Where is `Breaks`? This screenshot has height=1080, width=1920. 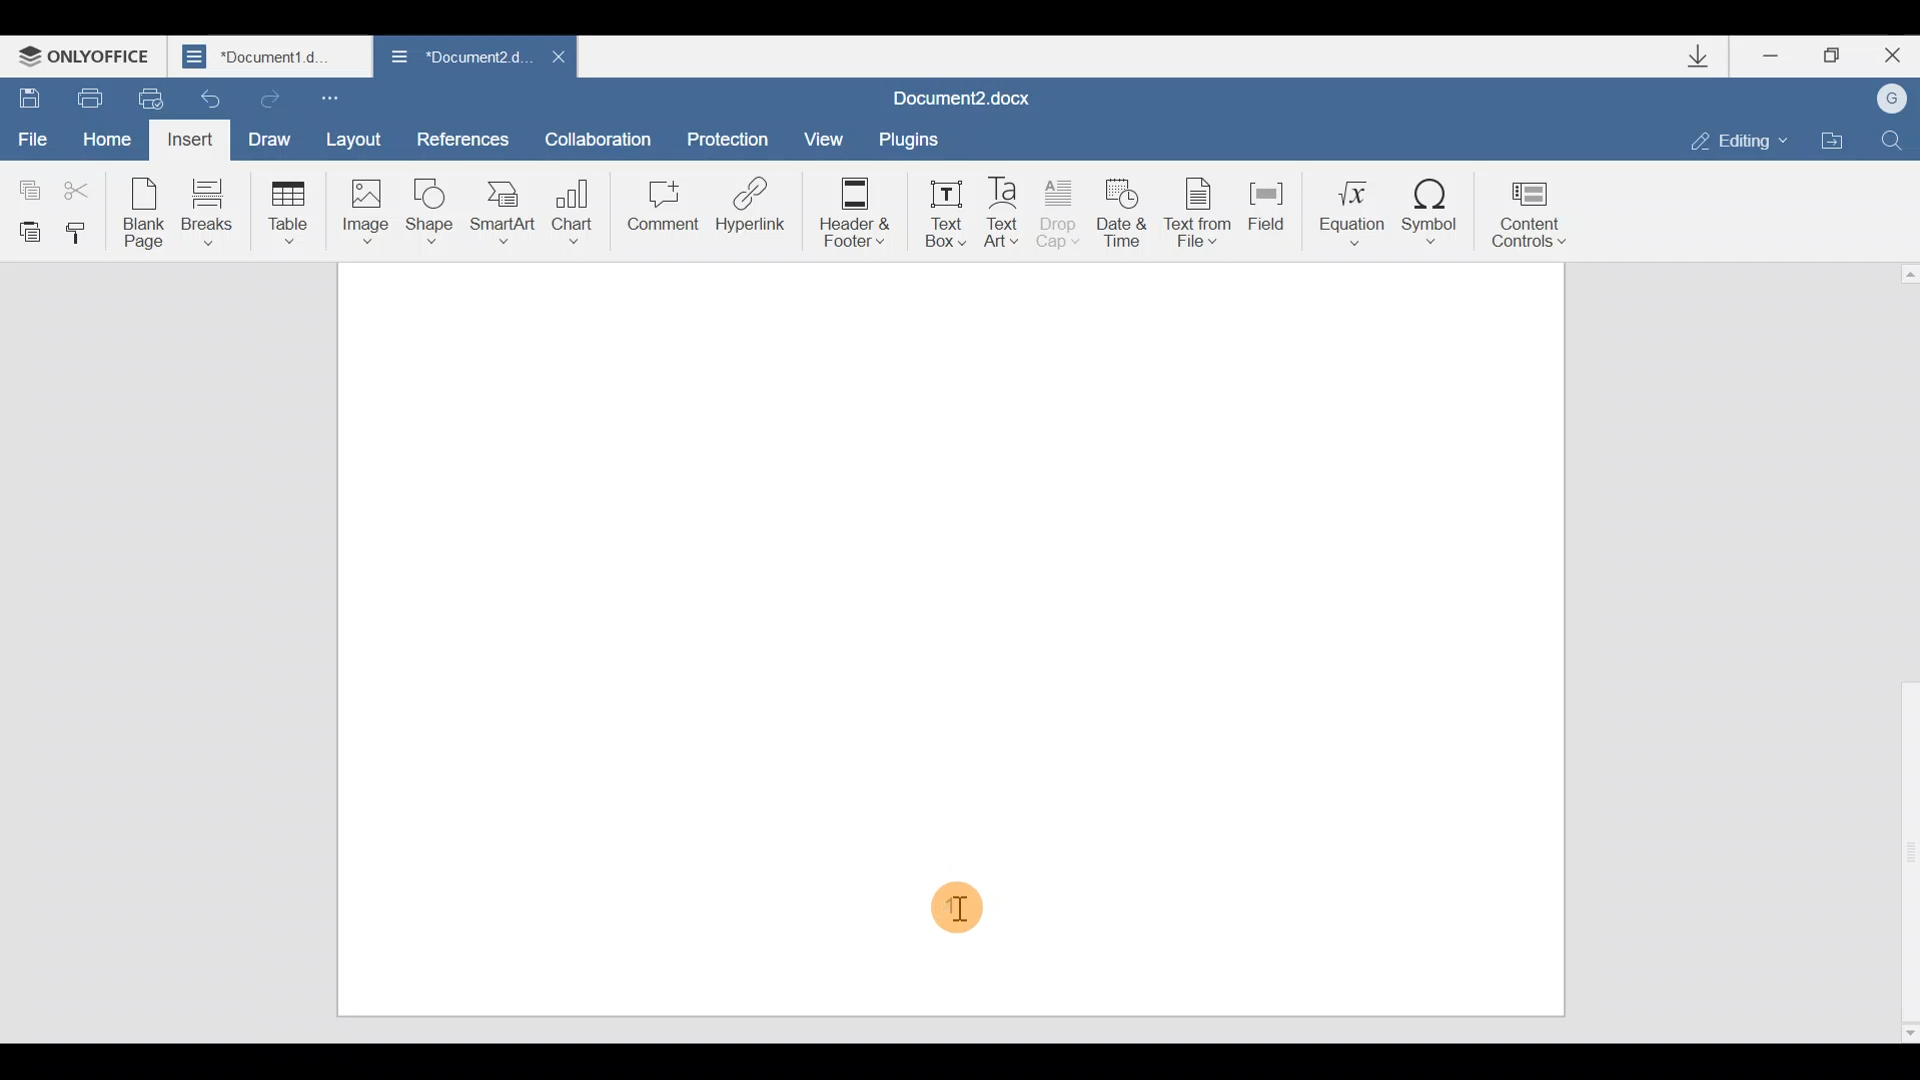 Breaks is located at coordinates (205, 212).